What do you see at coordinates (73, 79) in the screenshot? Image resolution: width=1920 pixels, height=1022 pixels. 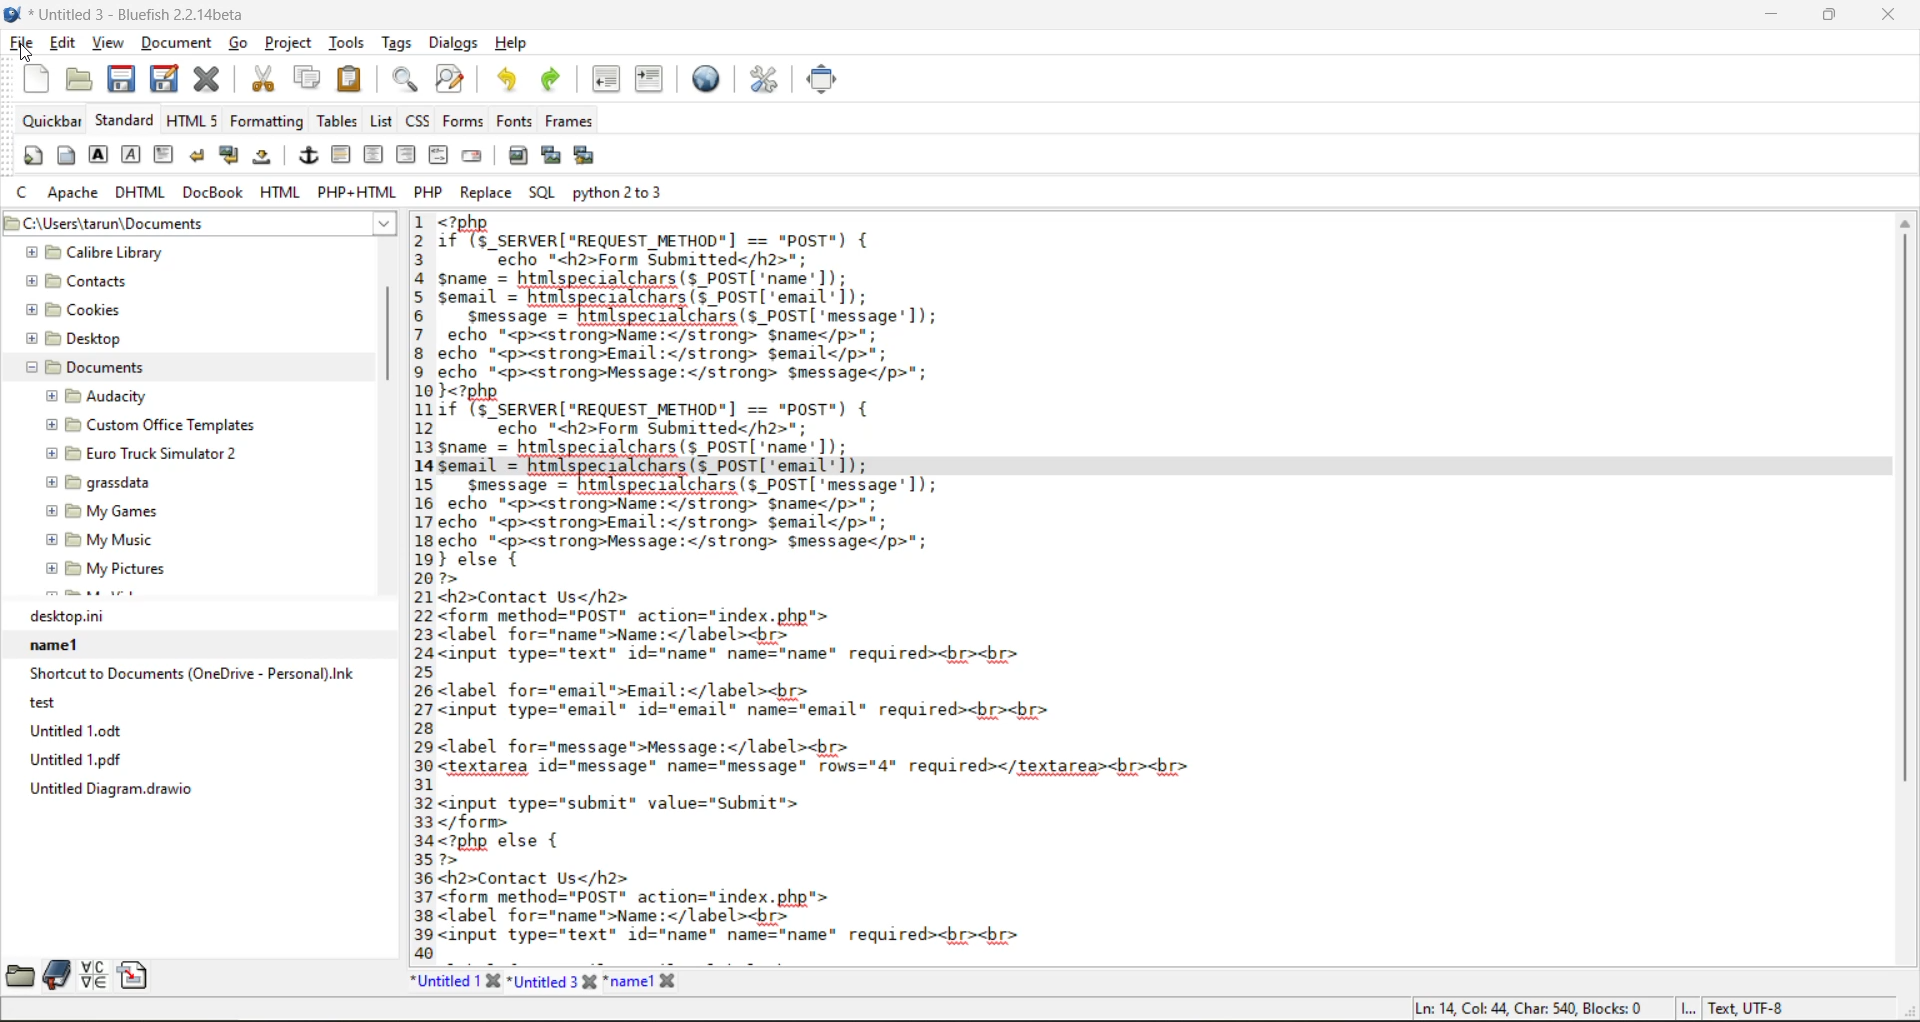 I see `open` at bounding box center [73, 79].